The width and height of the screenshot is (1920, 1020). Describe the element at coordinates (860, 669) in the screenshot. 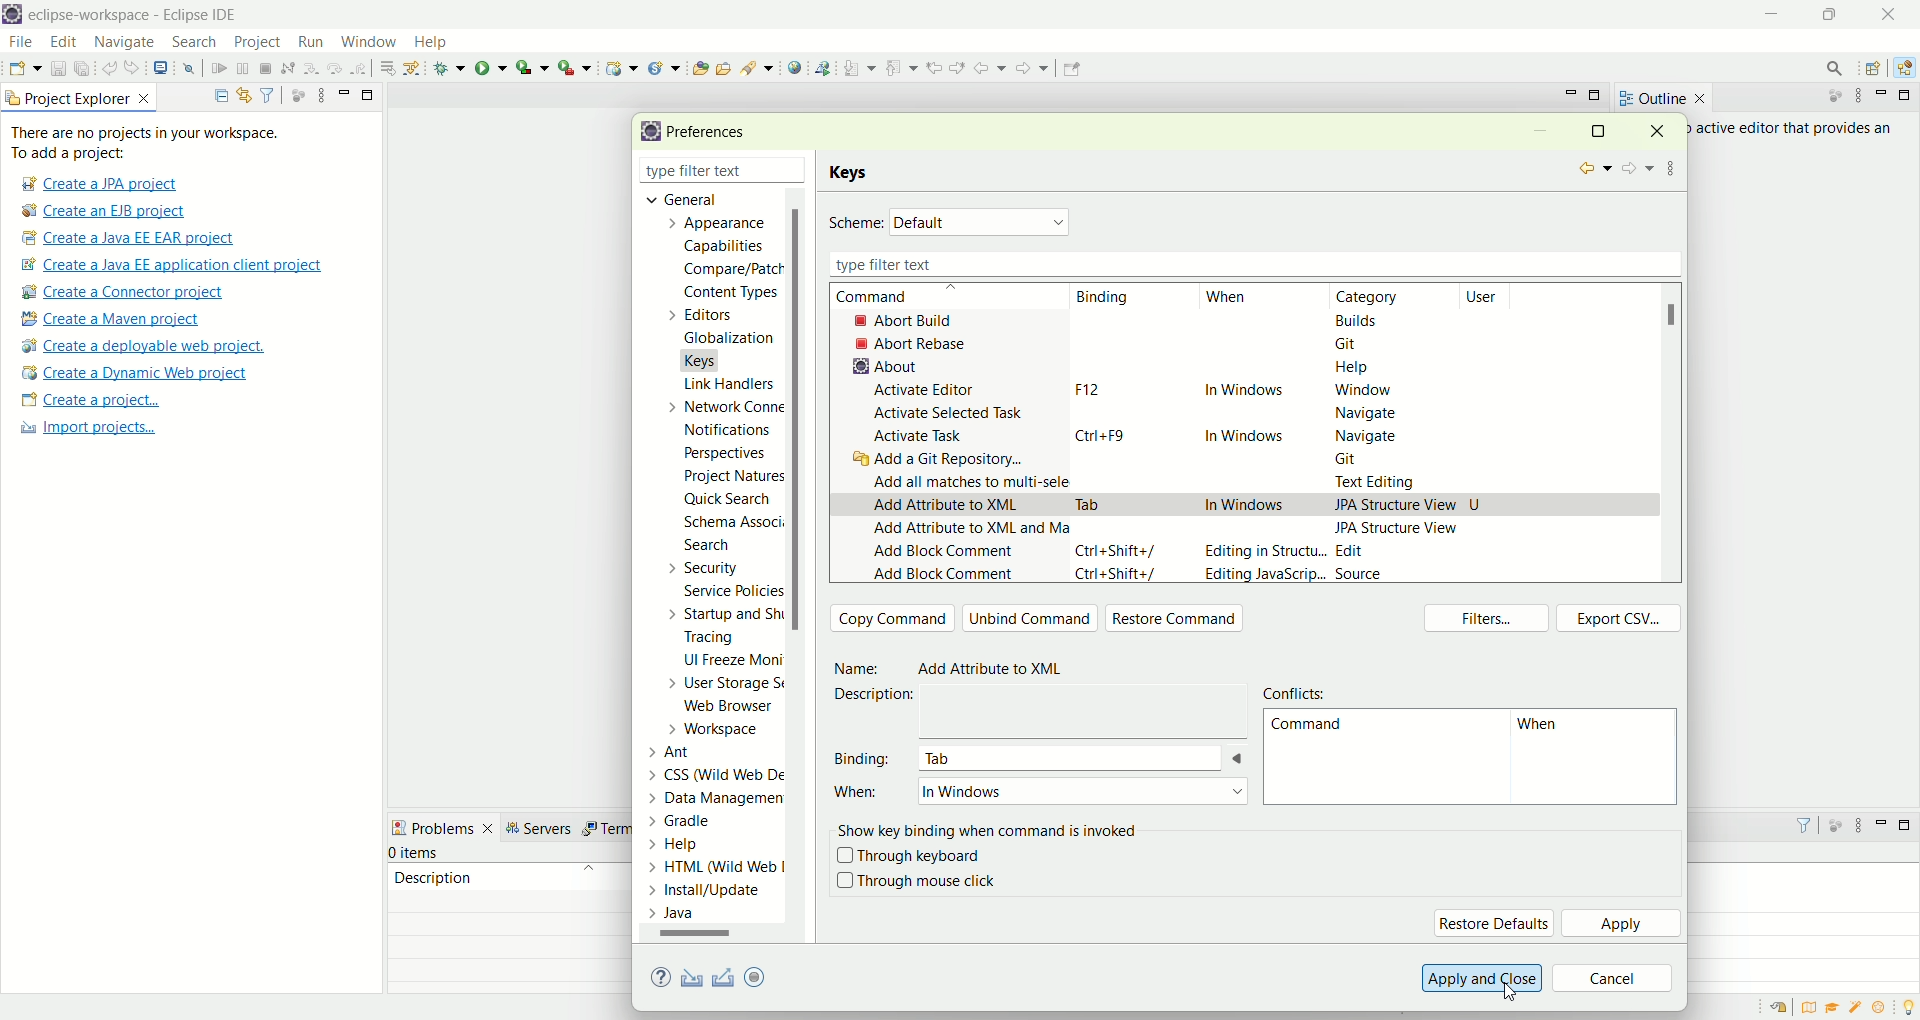

I see `ame` at that location.